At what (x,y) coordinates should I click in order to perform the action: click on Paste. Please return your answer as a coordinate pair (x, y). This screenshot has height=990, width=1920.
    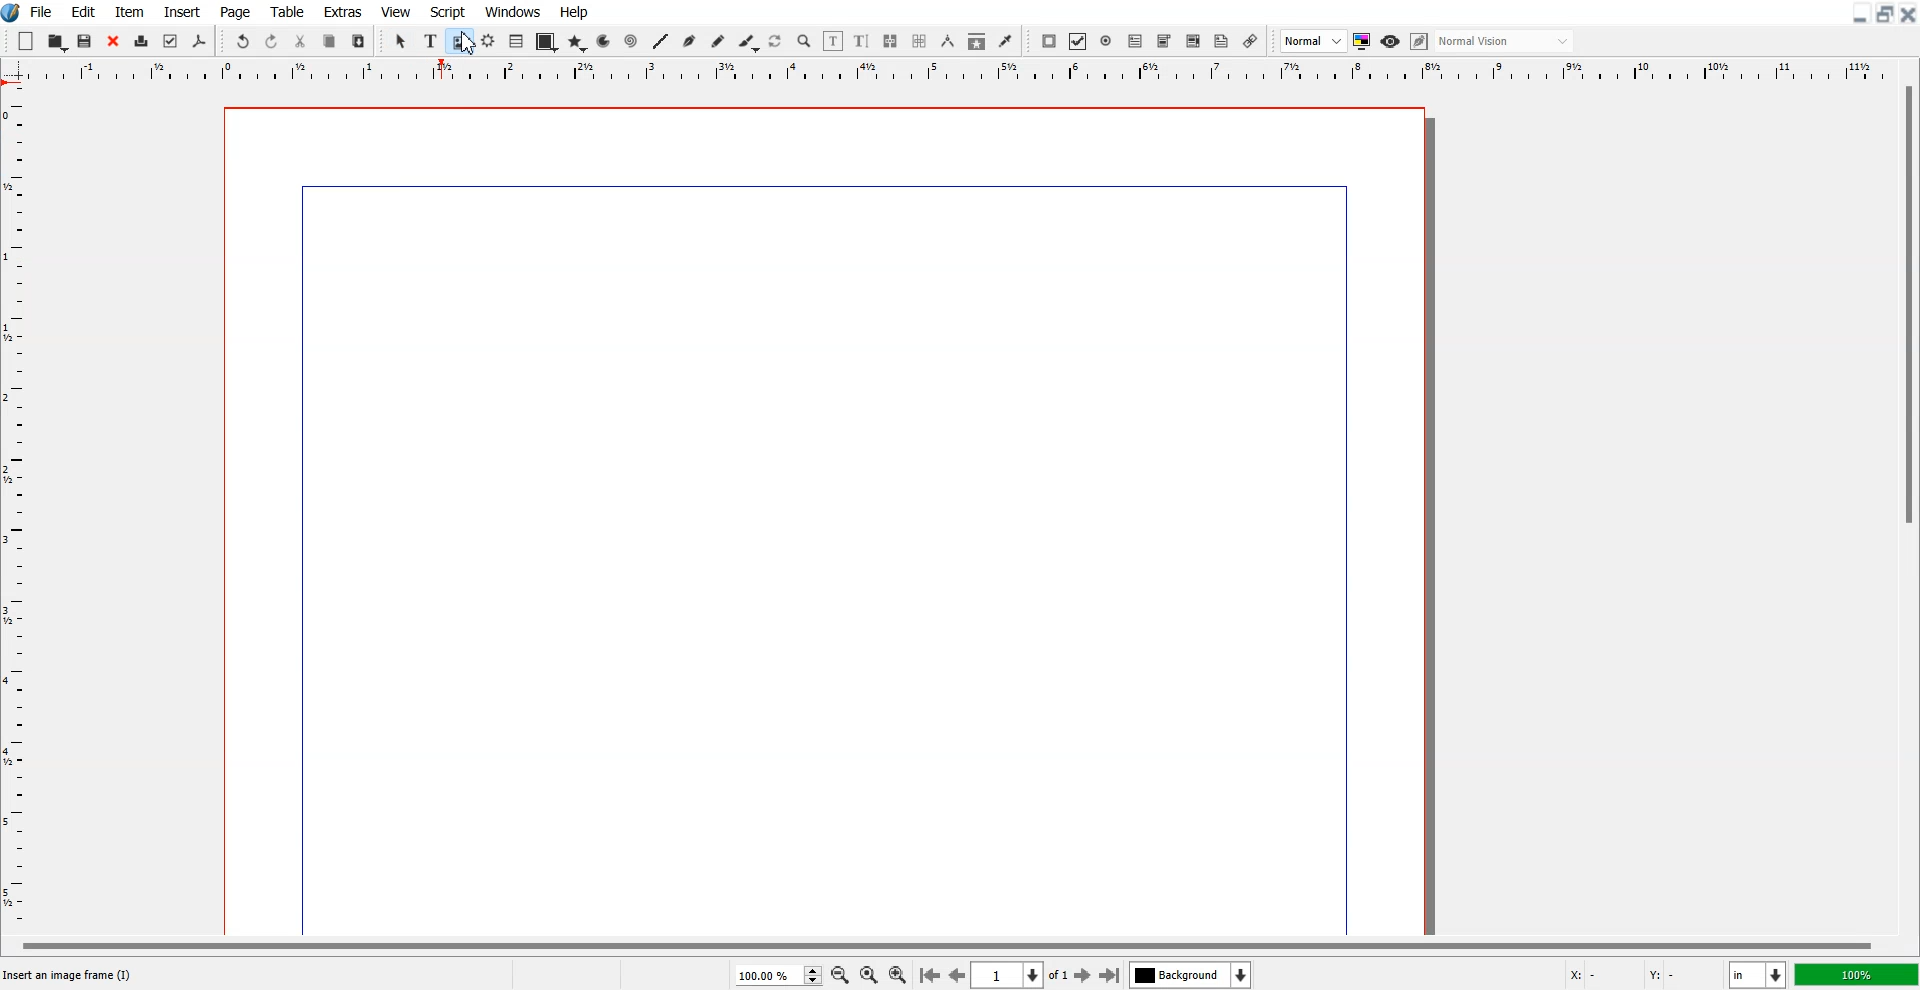
    Looking at the image, I should click on (359, 40).